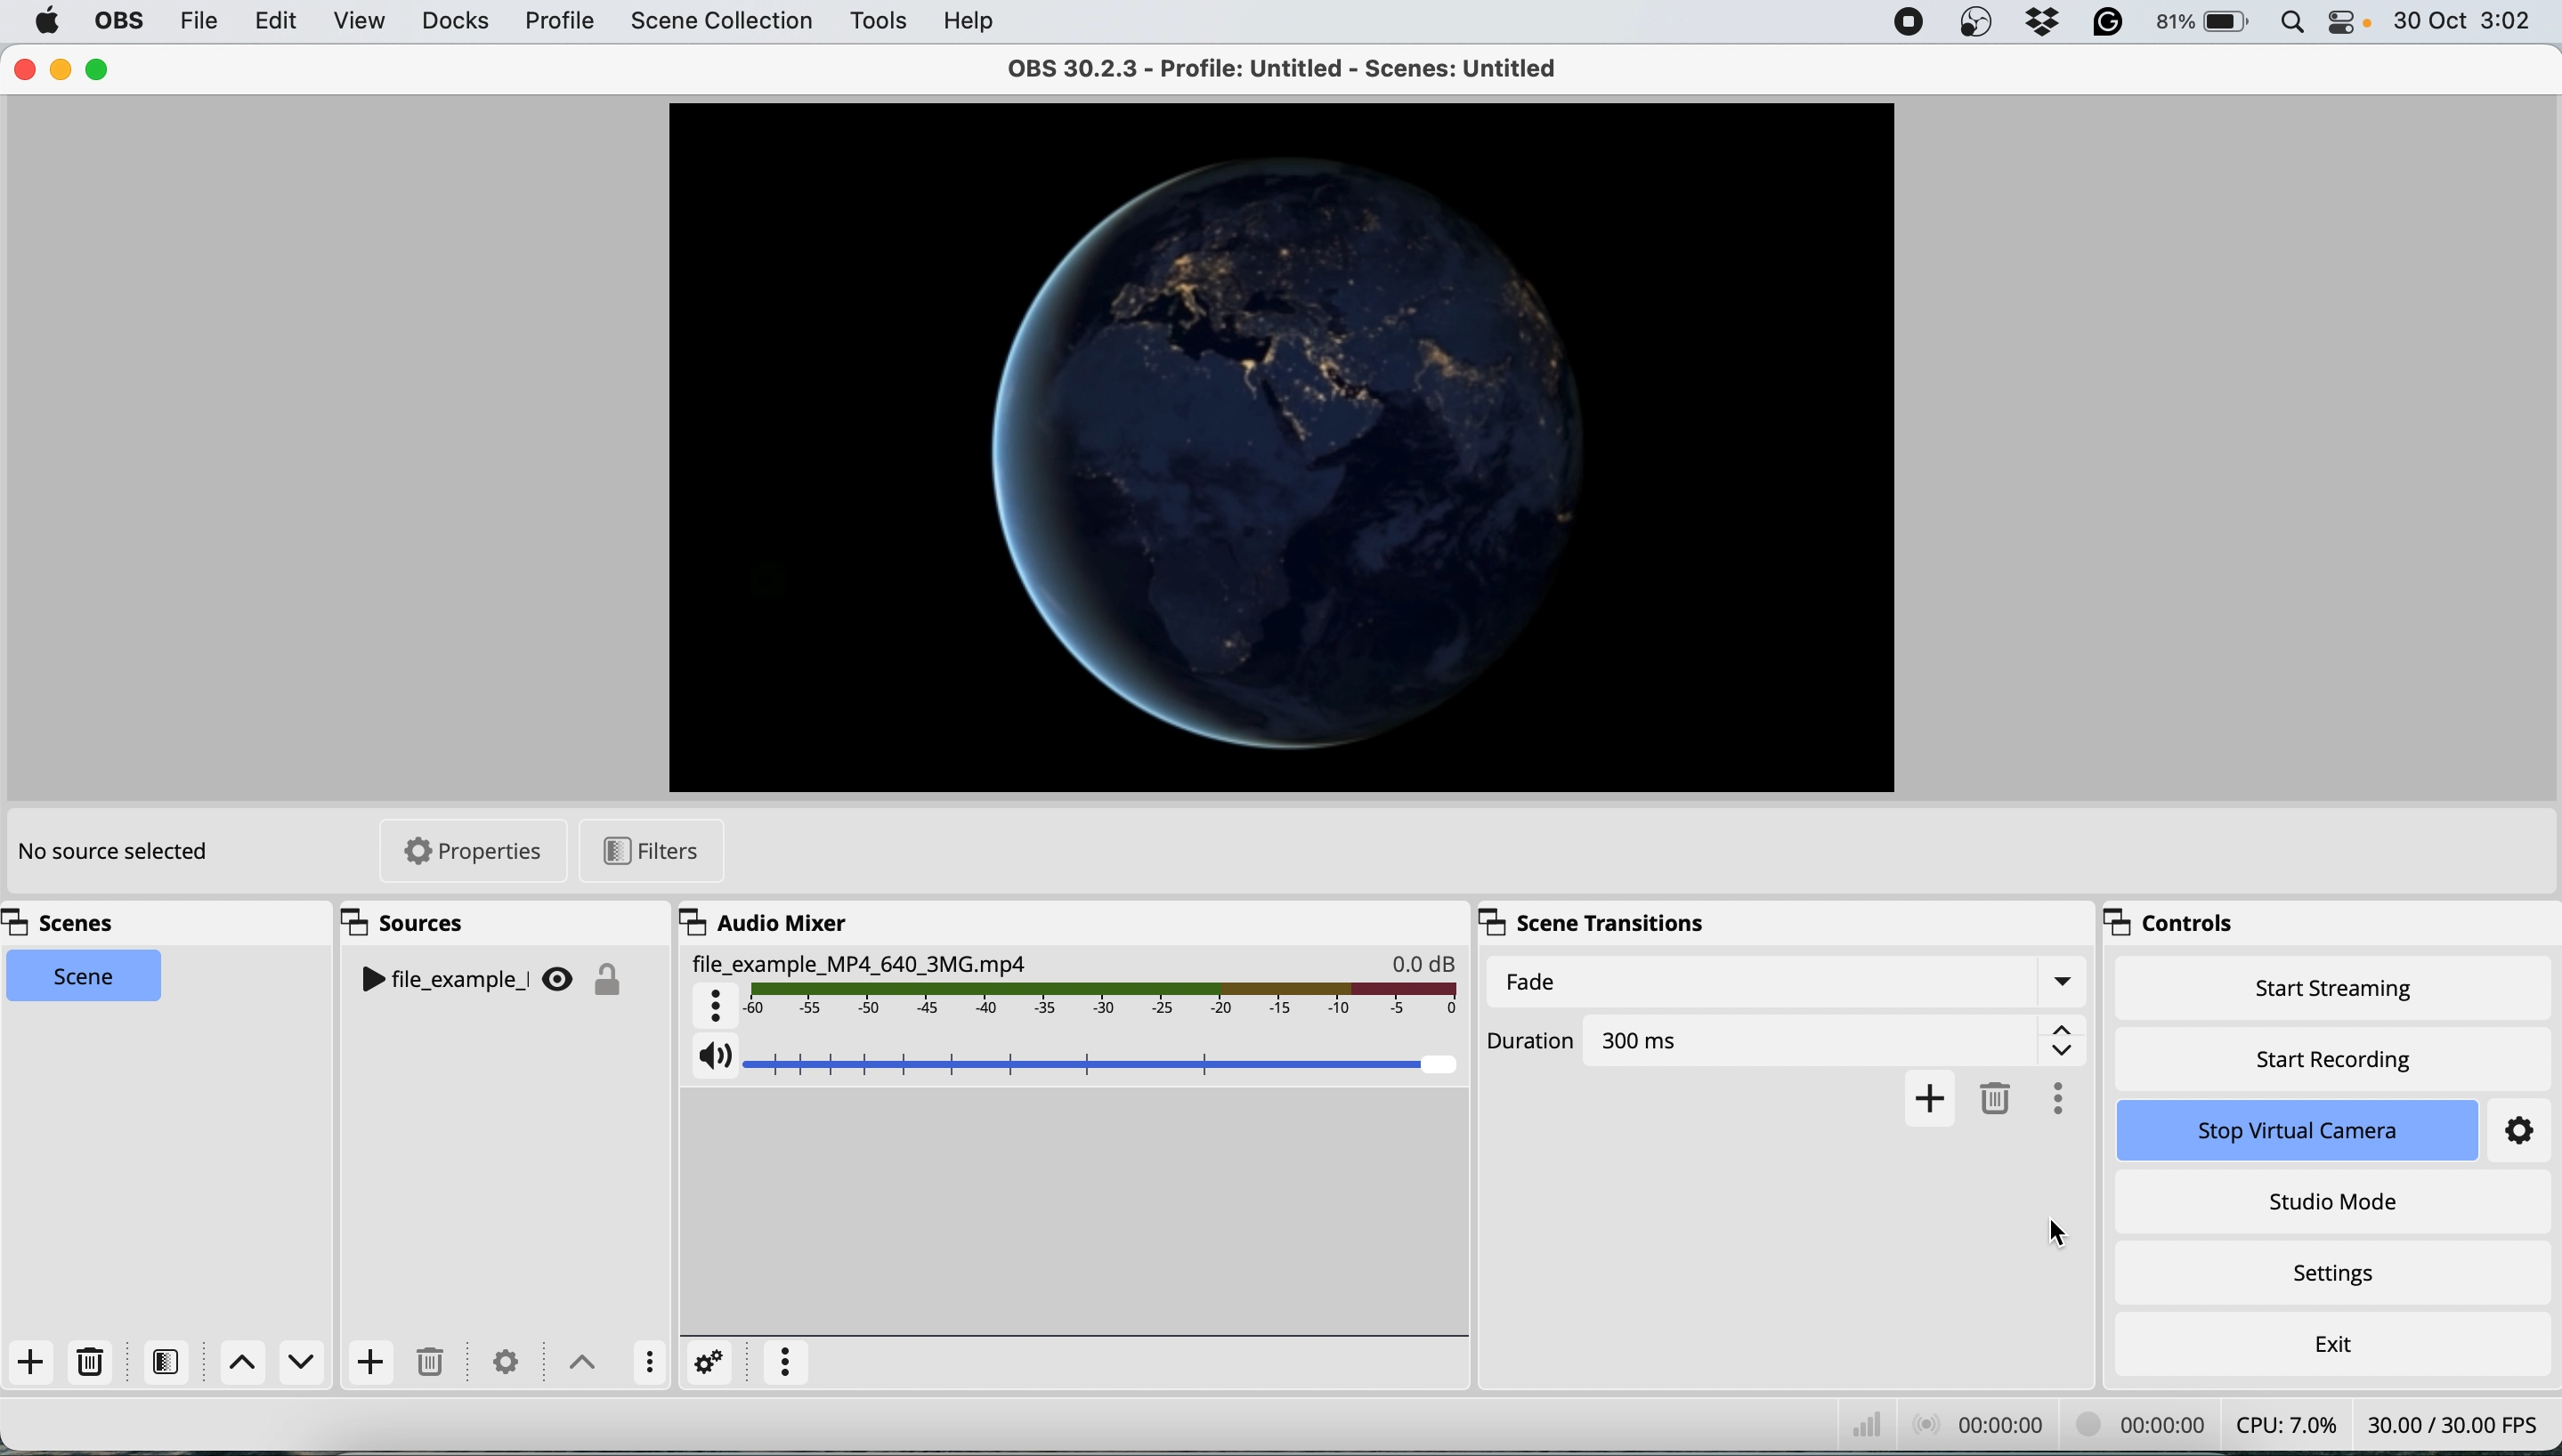 This screenshot has width=2562, height=1456. Describe the element at coordinates (170, 1362) in the screenshot. I see `filters` at that location.